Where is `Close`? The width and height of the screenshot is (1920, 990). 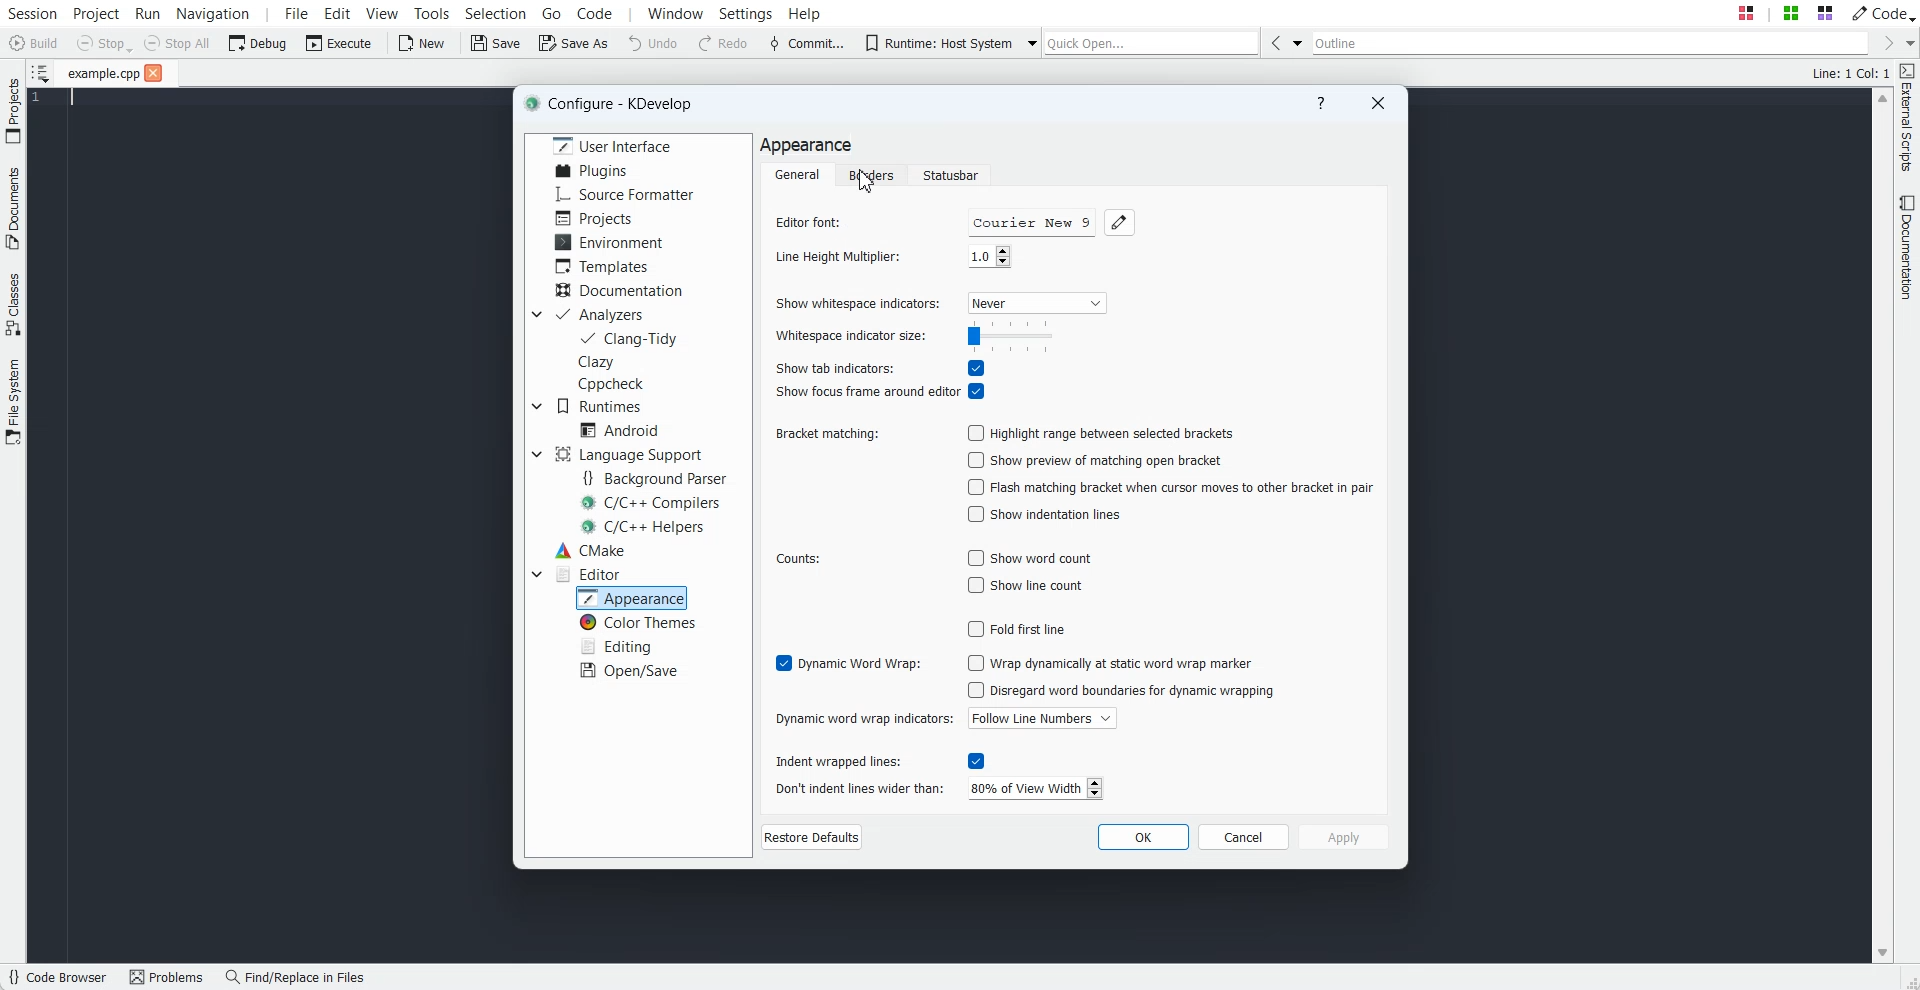 Close is located at coordinates (154, 72).